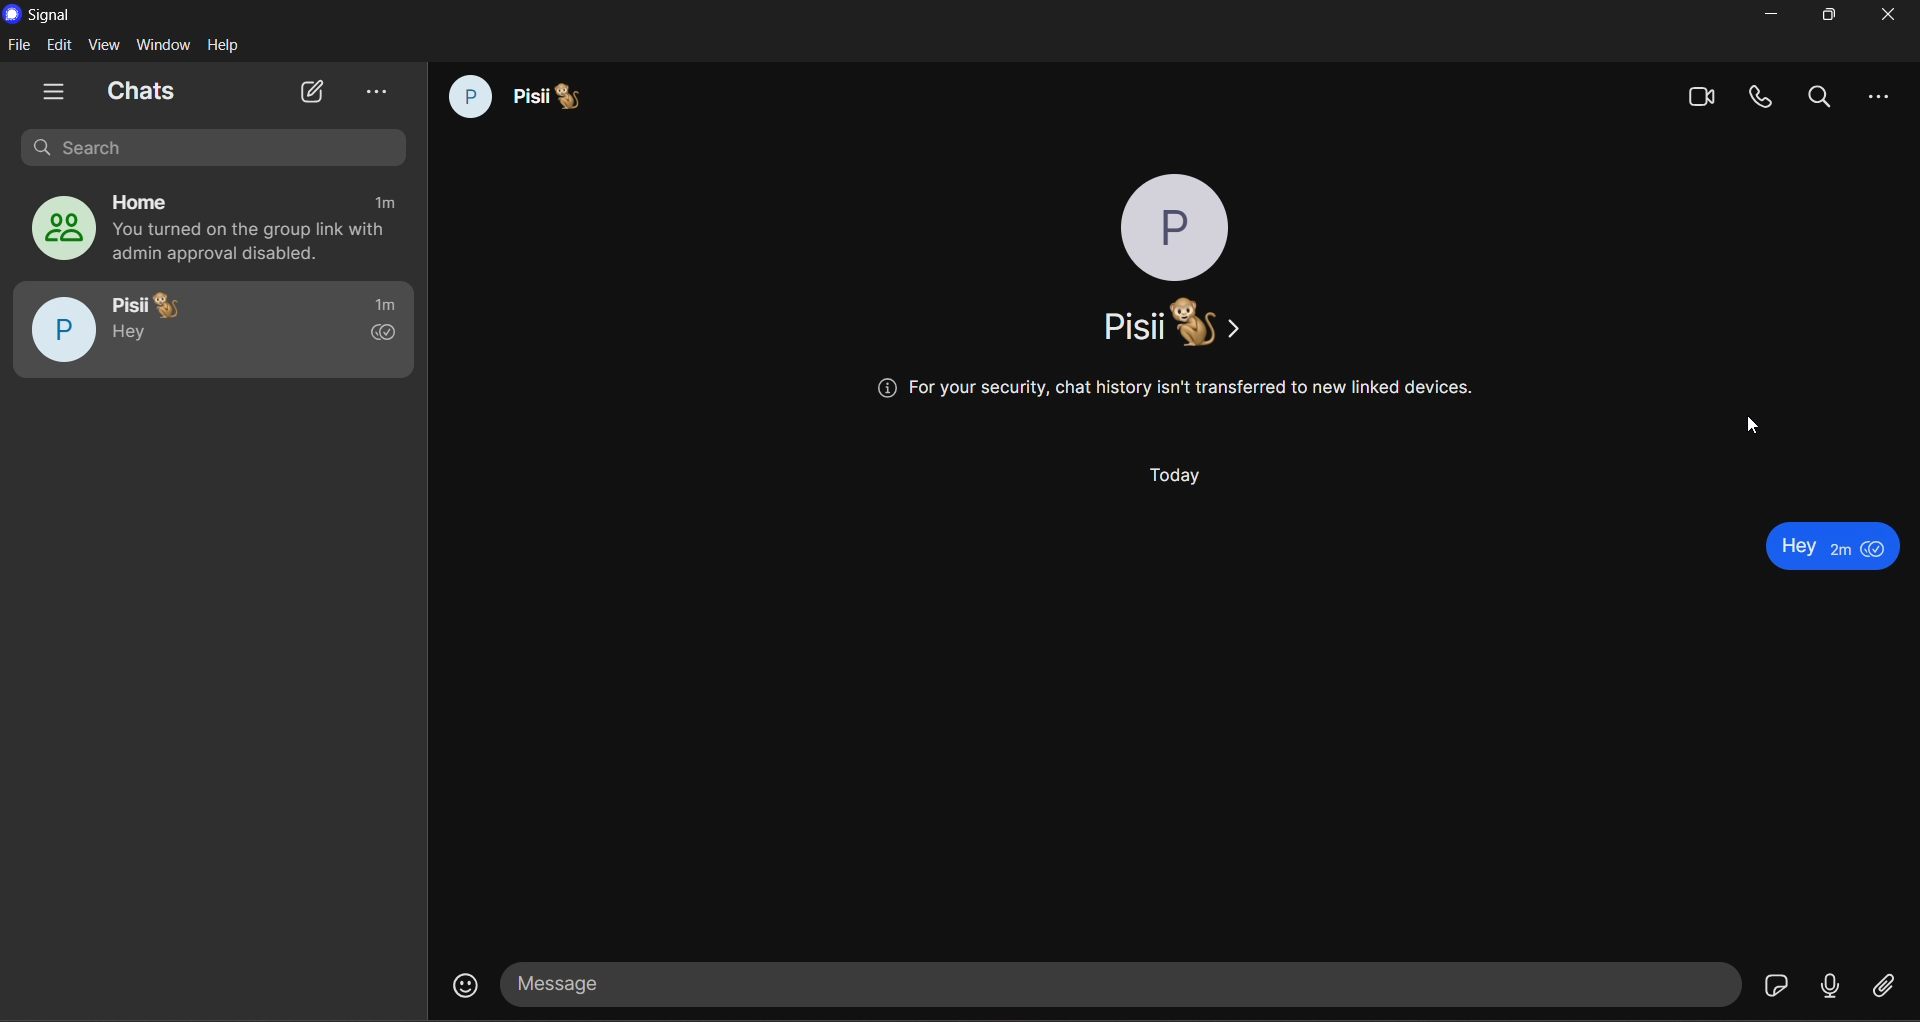  Describe the element at coordinates (1875, 97) in the screenshot. I see `more` at that location.